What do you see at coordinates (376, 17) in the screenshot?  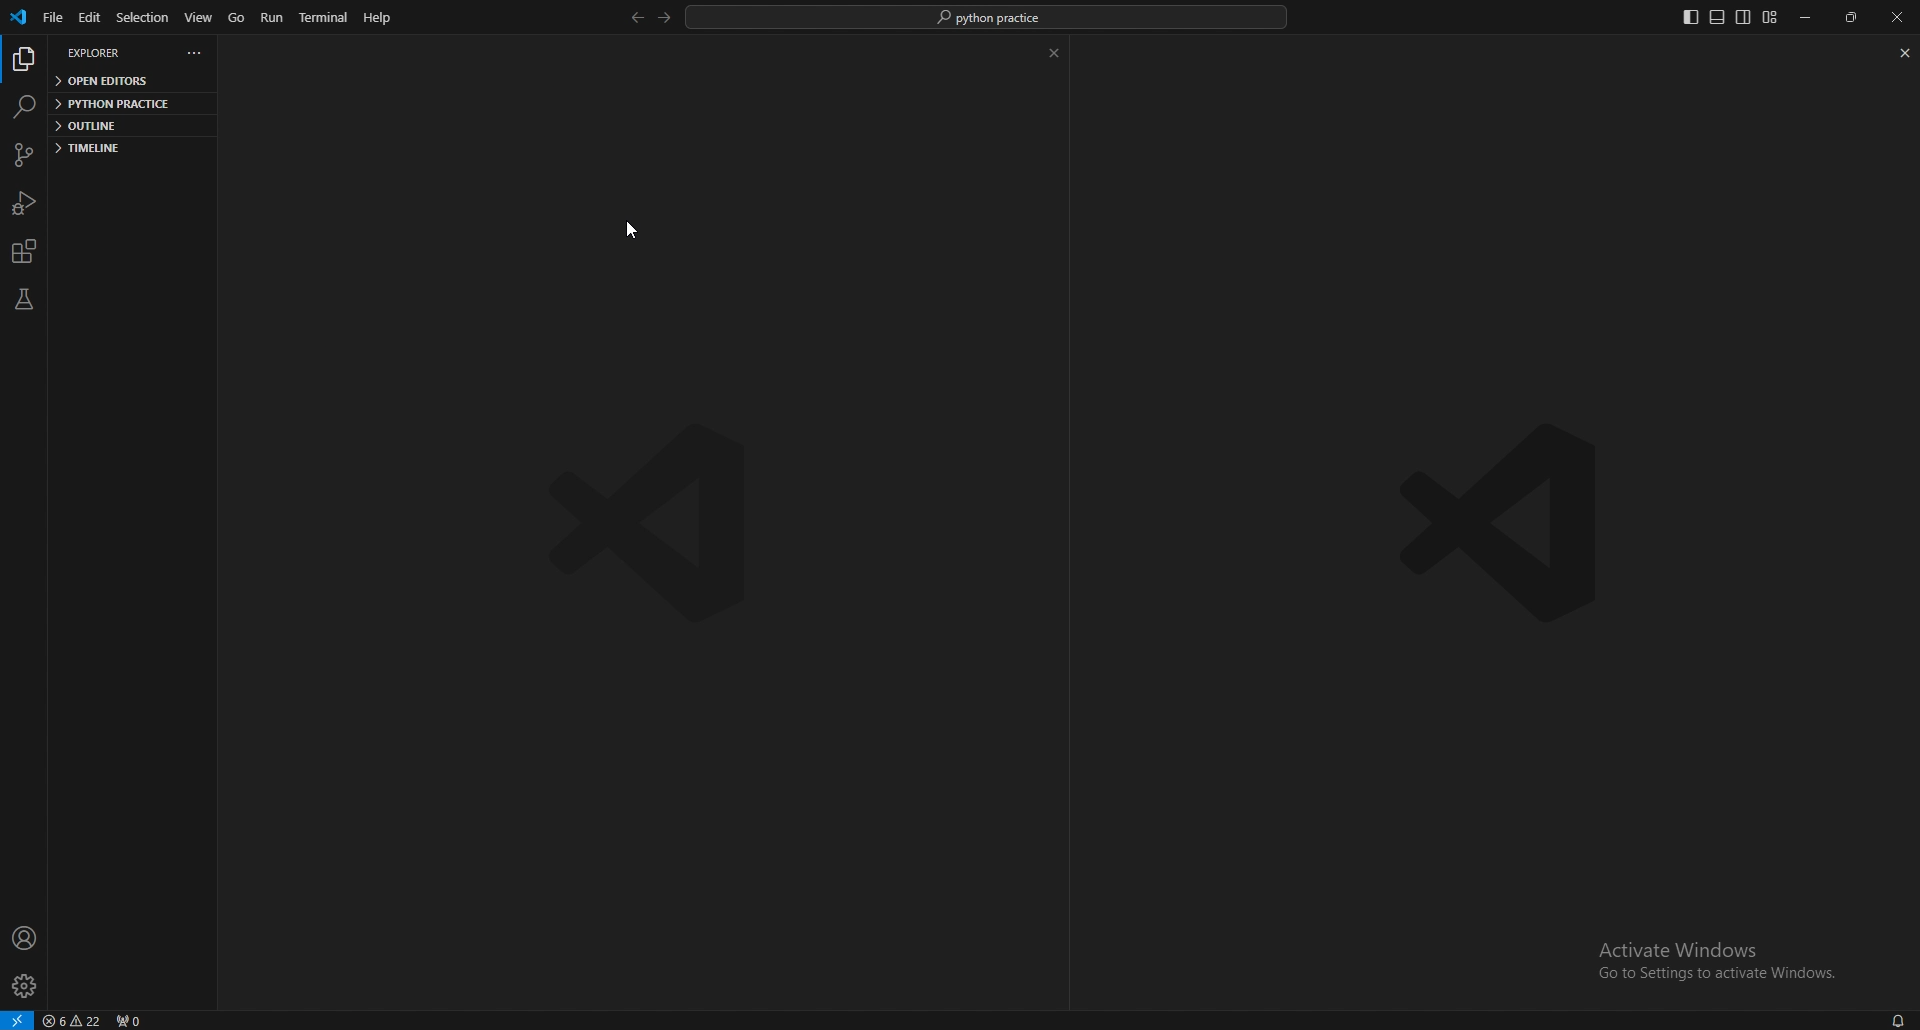 I see `help` at bounding box center [376, 17].